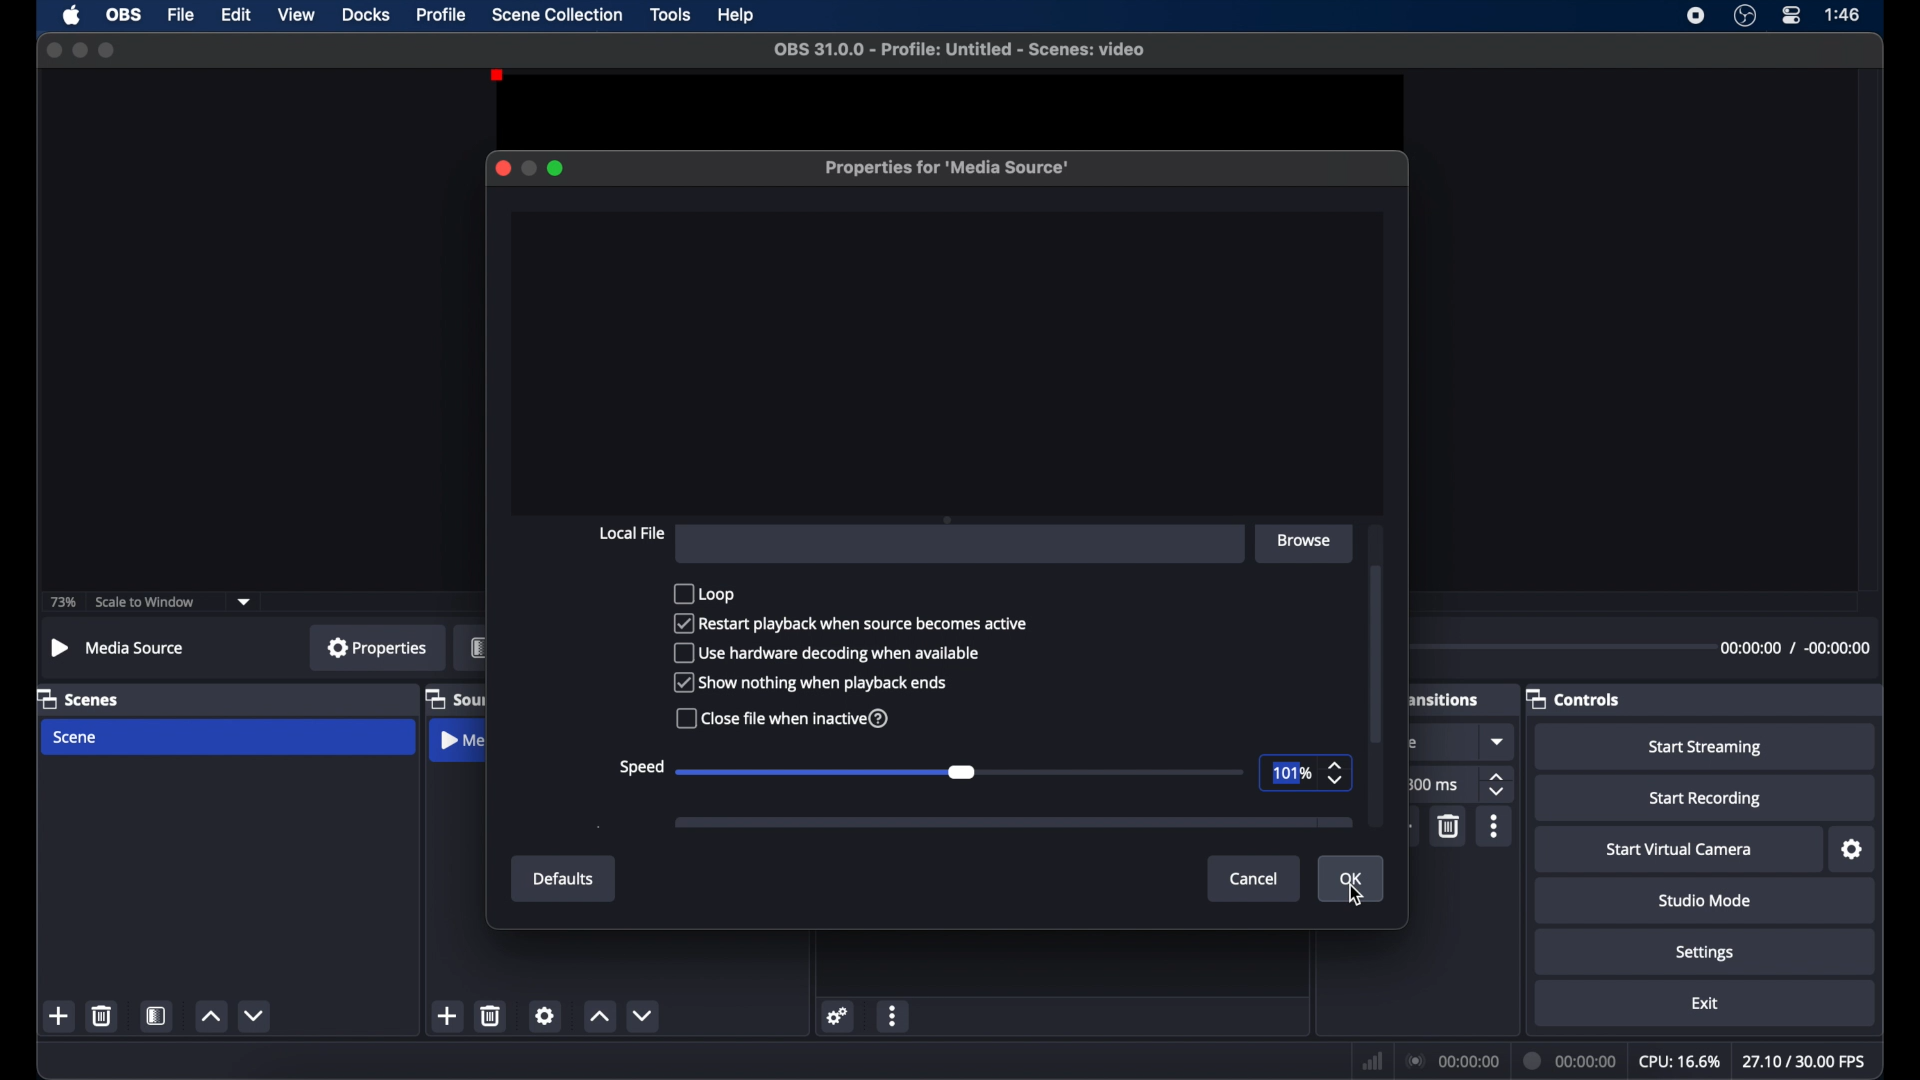 Image resolution: width=1920 pixels, height=1080 pixels. Describe the element at coordinates (640, 768) in the screenshot. I see `speed` at that location.